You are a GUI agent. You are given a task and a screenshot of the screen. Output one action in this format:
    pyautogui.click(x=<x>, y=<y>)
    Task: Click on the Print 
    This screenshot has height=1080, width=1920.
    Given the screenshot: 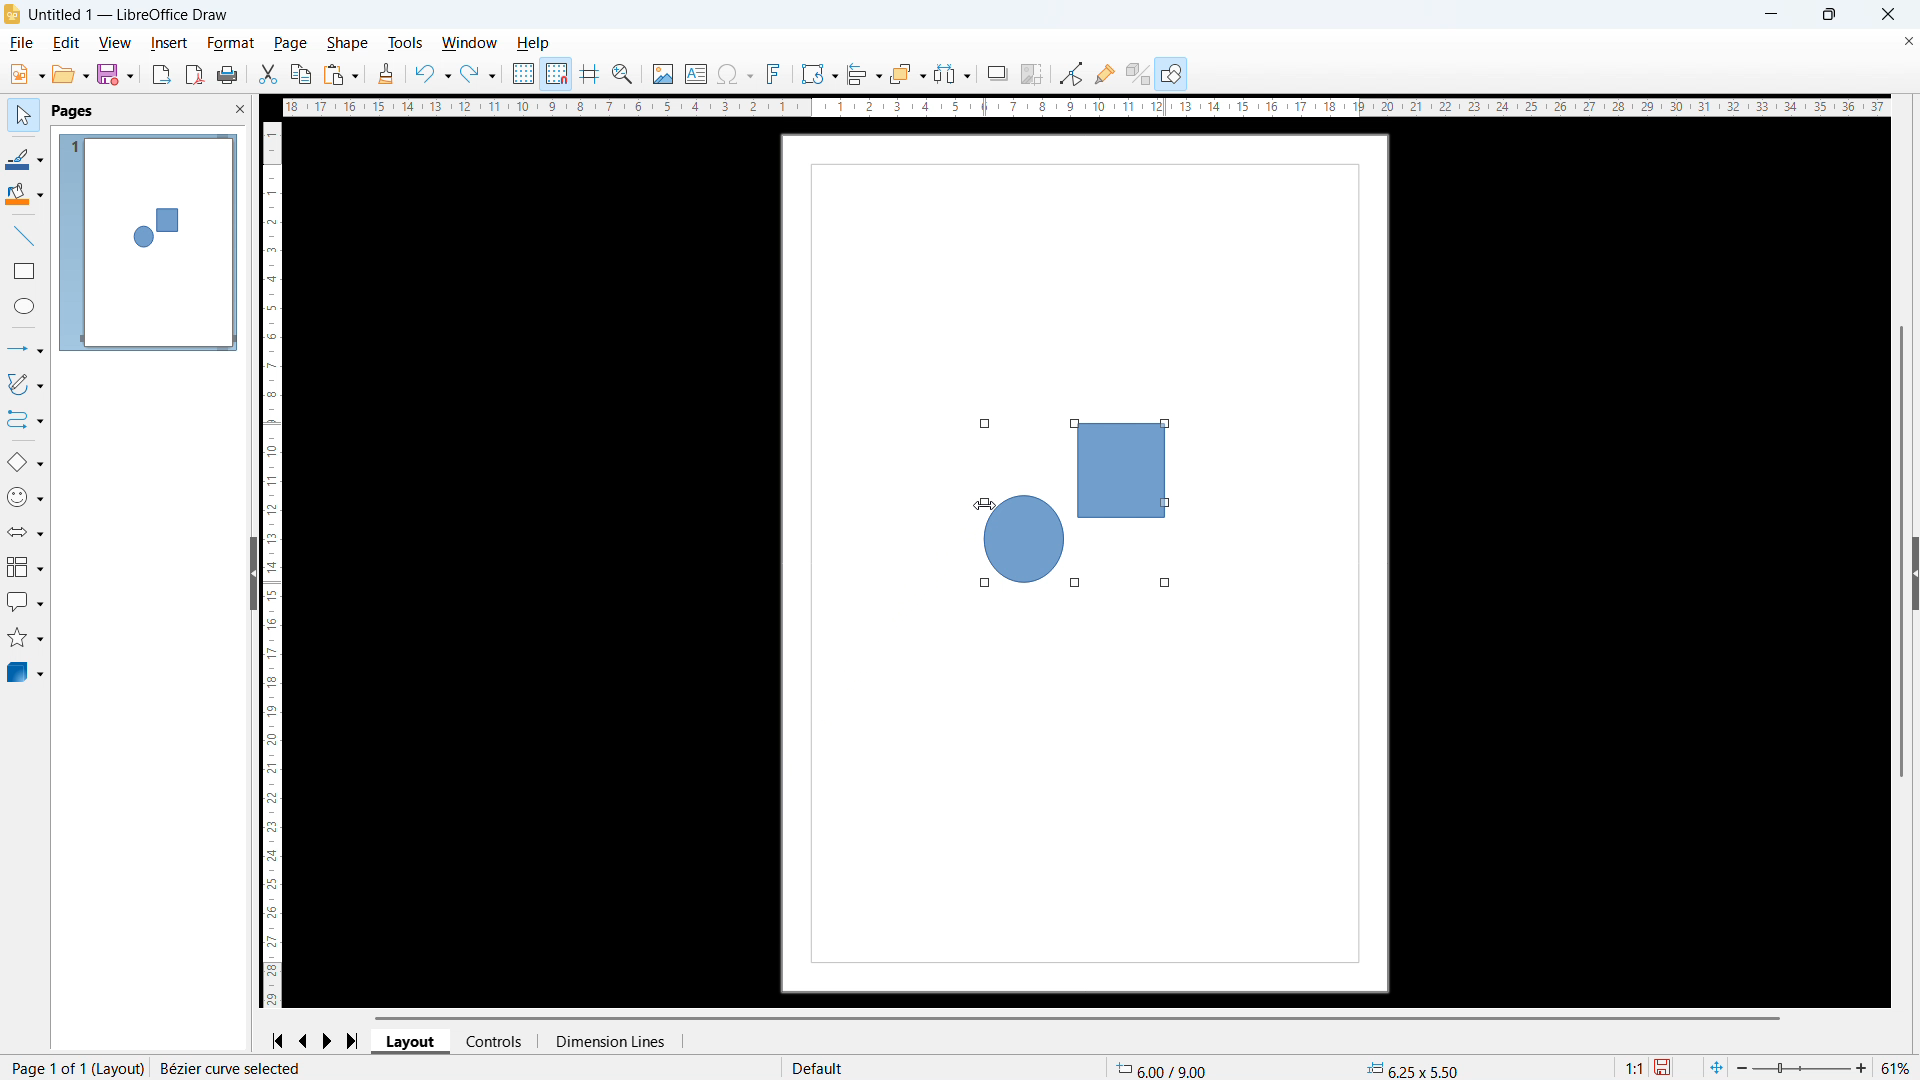 What is the action you would take?
    pyautogui.click(x=228, y=74)
    